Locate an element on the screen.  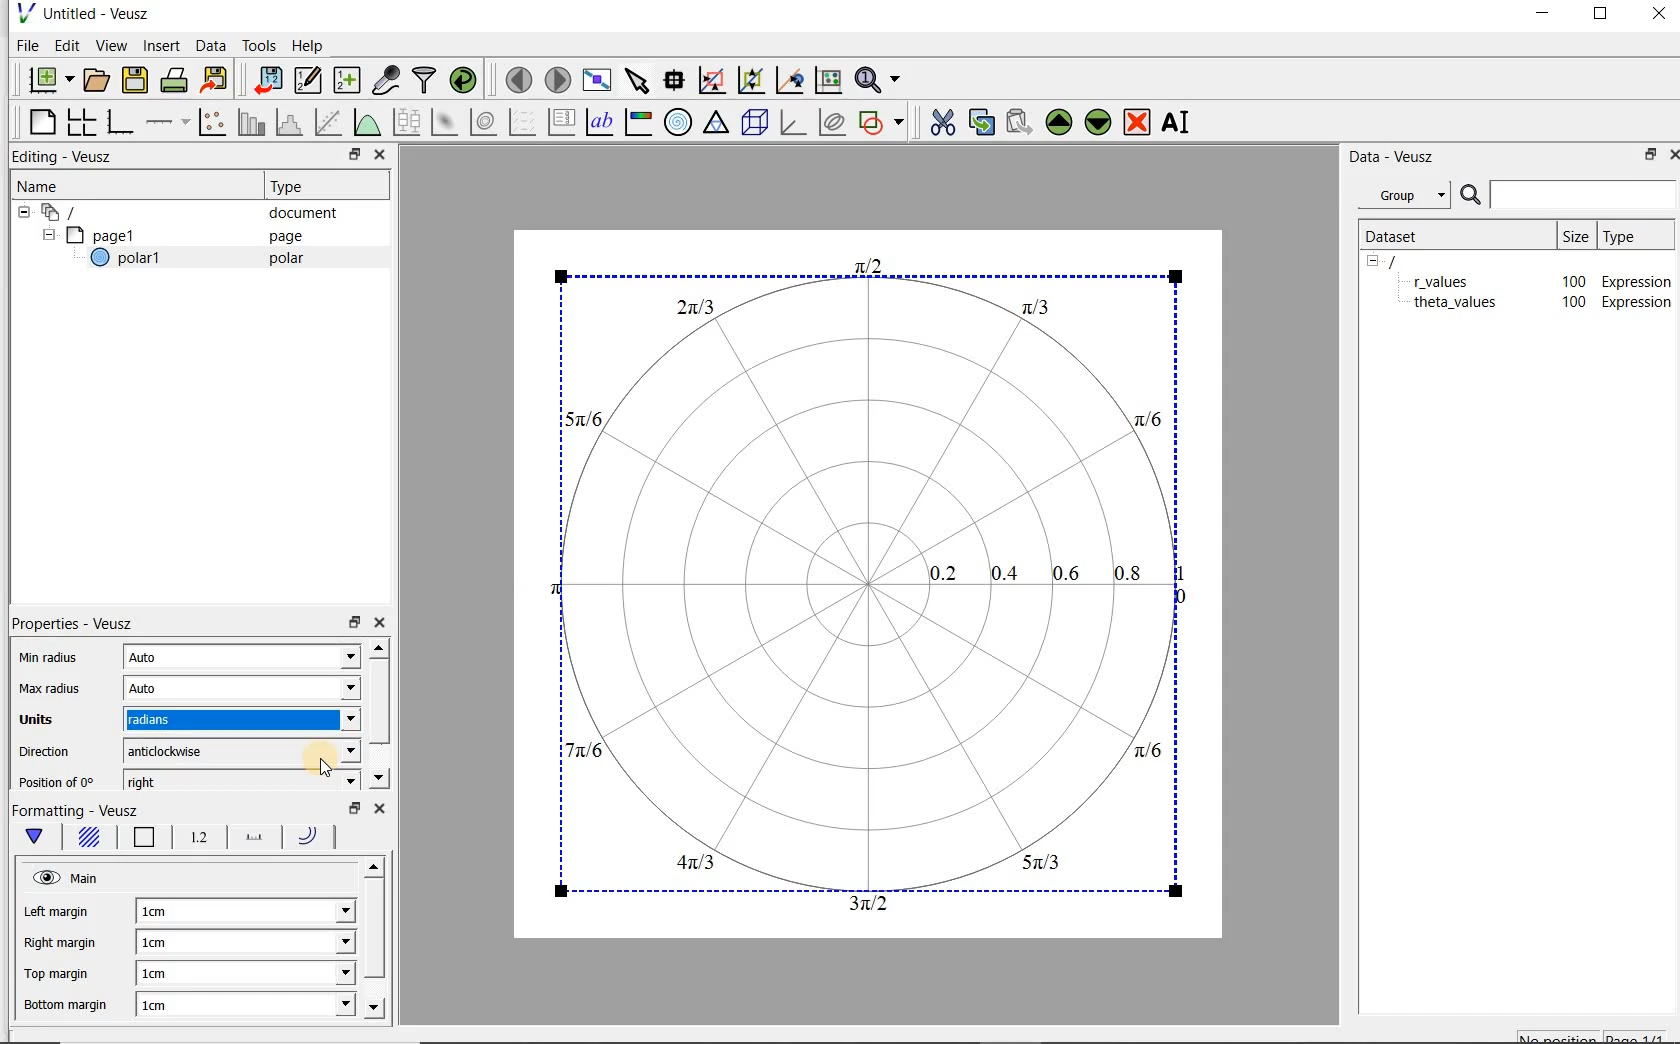
move to the next page is located at coordinates (558, 80).